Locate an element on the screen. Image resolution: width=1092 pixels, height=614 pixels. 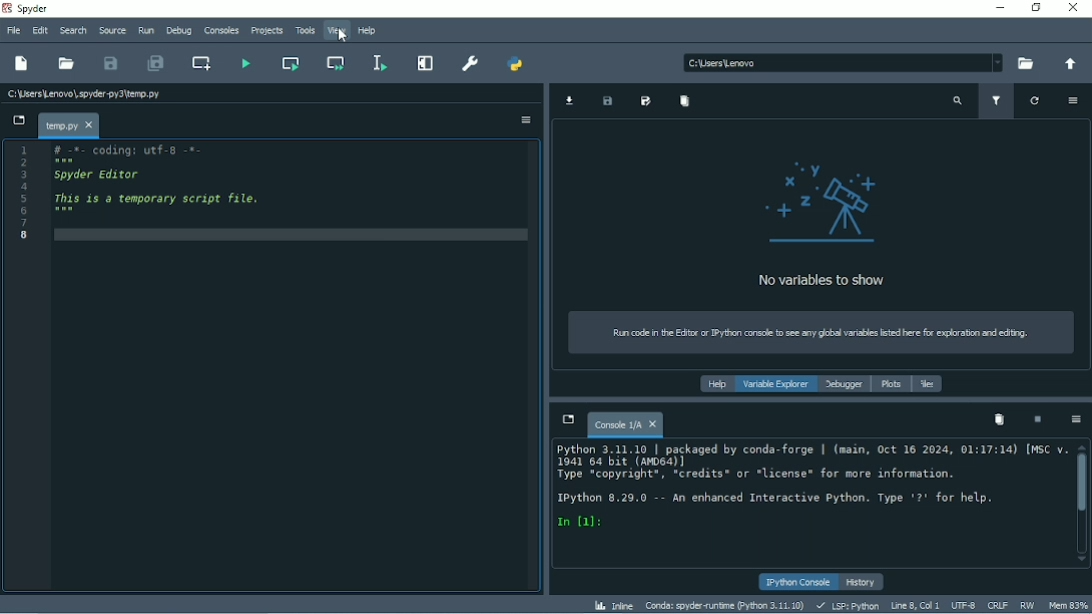
Coding is located at coordinates (123, 150).